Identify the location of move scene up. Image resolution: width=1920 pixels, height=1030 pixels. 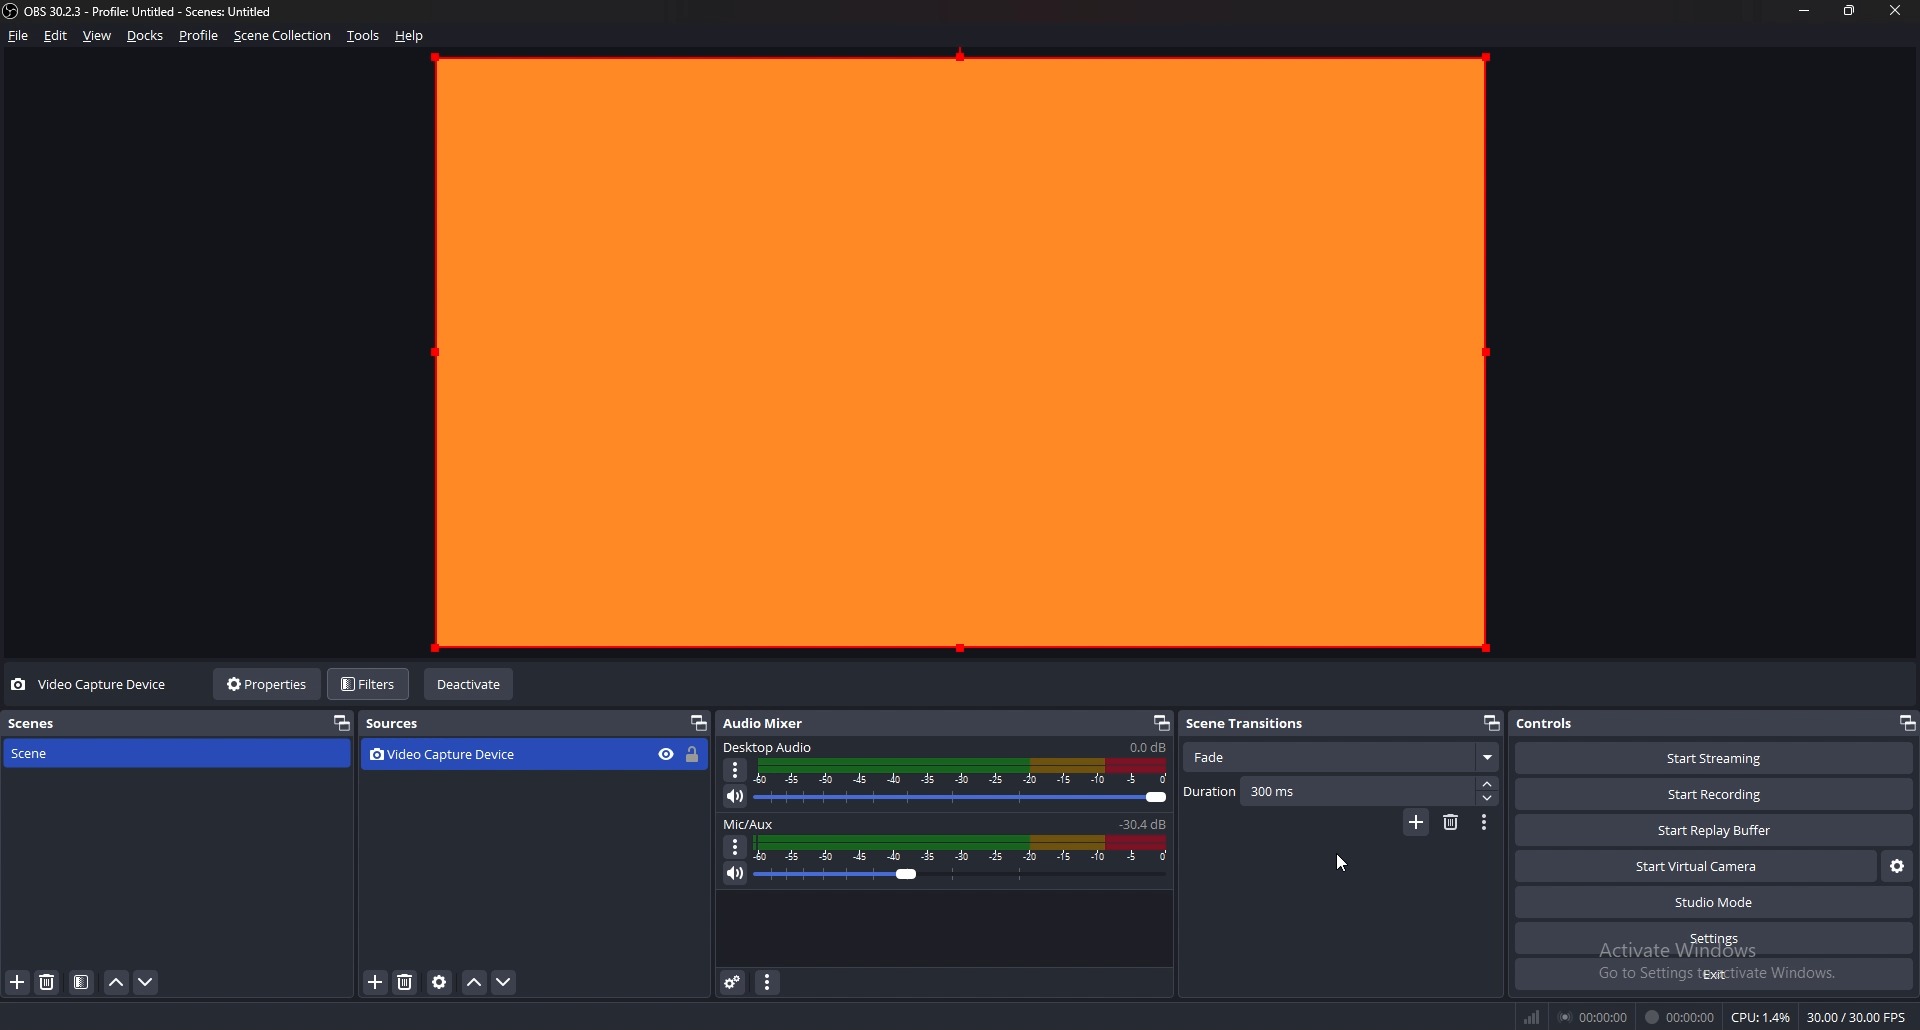
(118, 983).